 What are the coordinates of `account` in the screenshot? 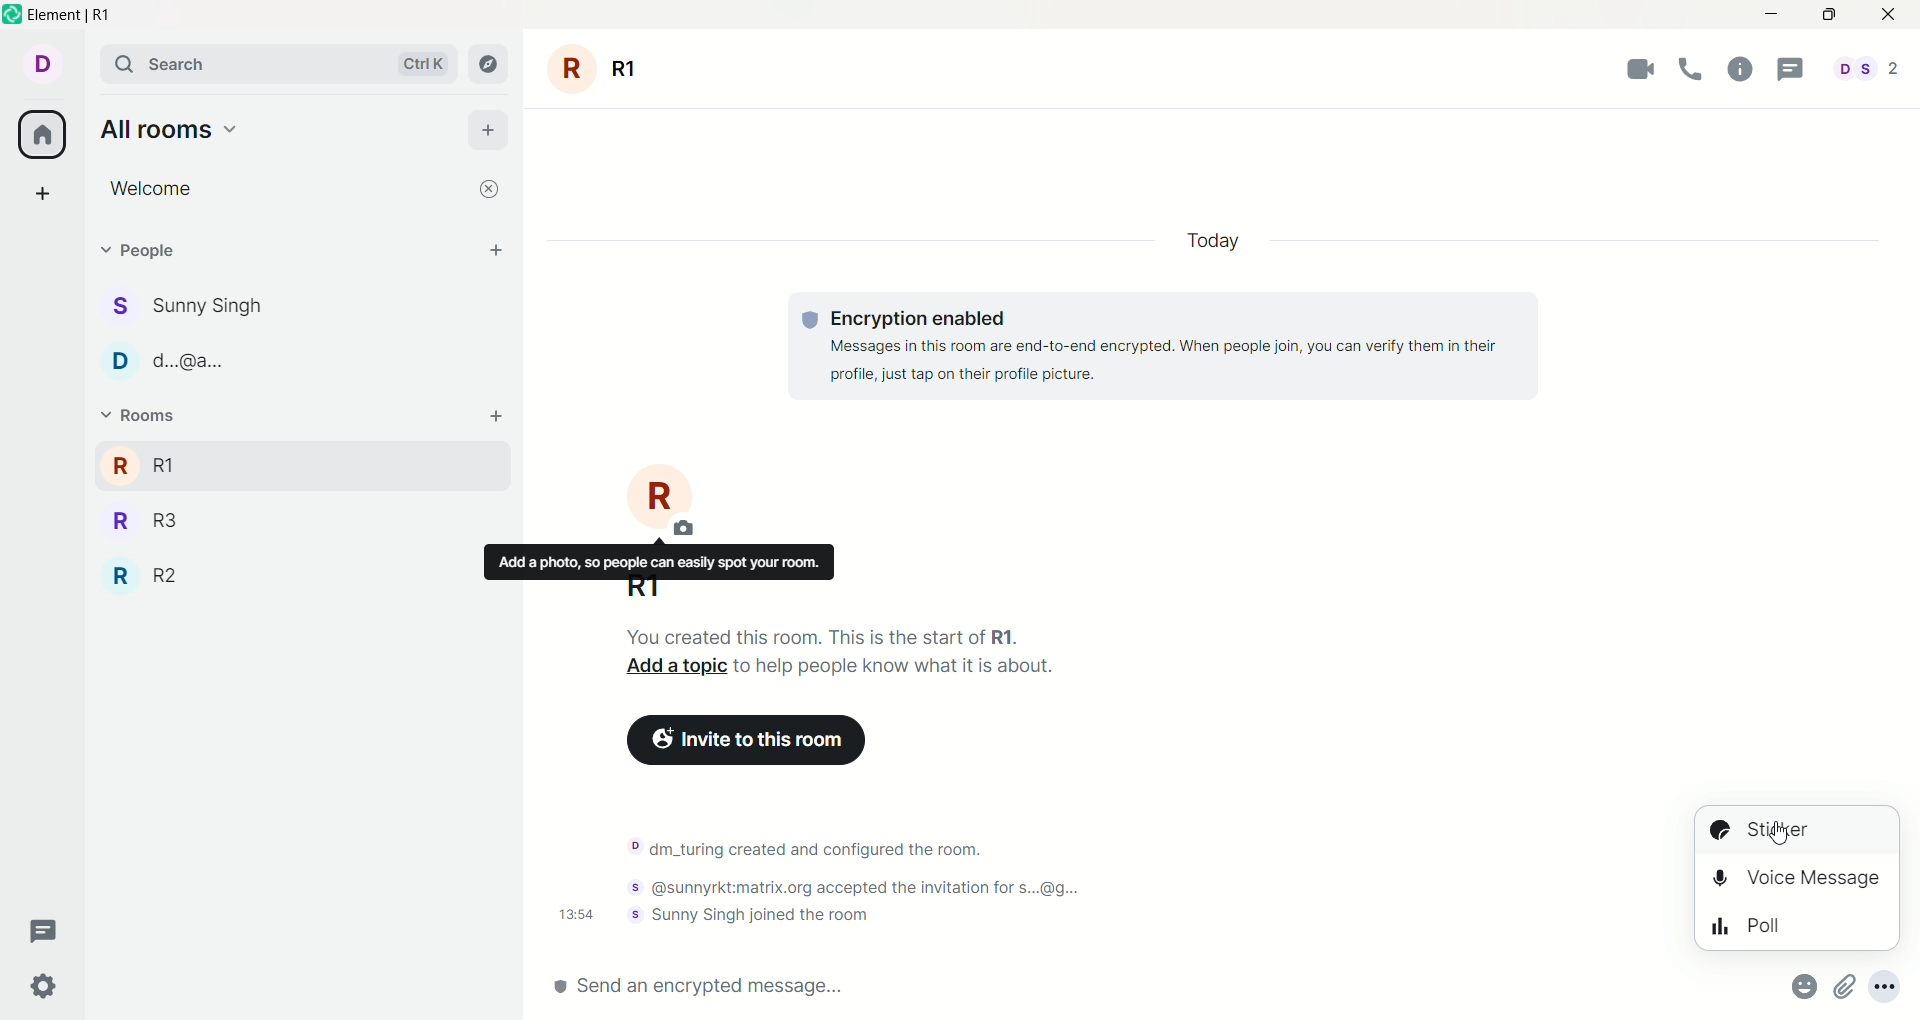 It's located at (42, 64).